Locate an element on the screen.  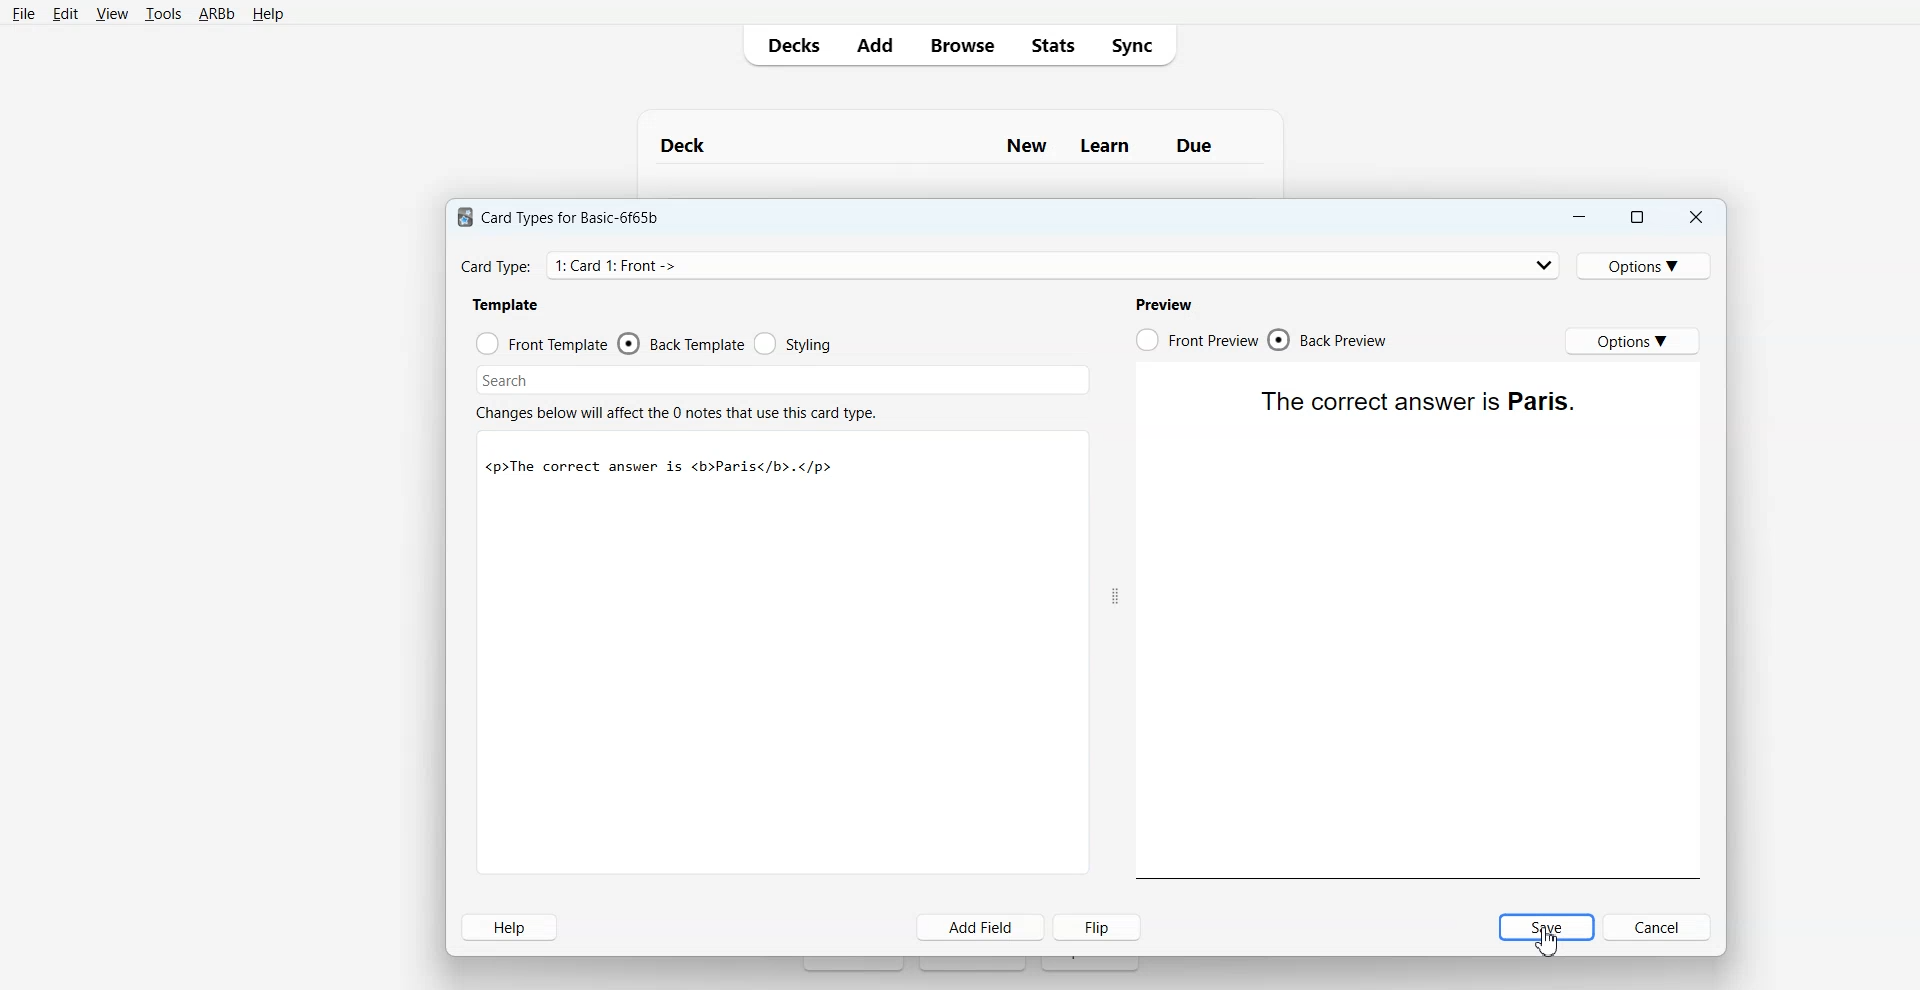
Add Field is located at coordinates (981, 927).